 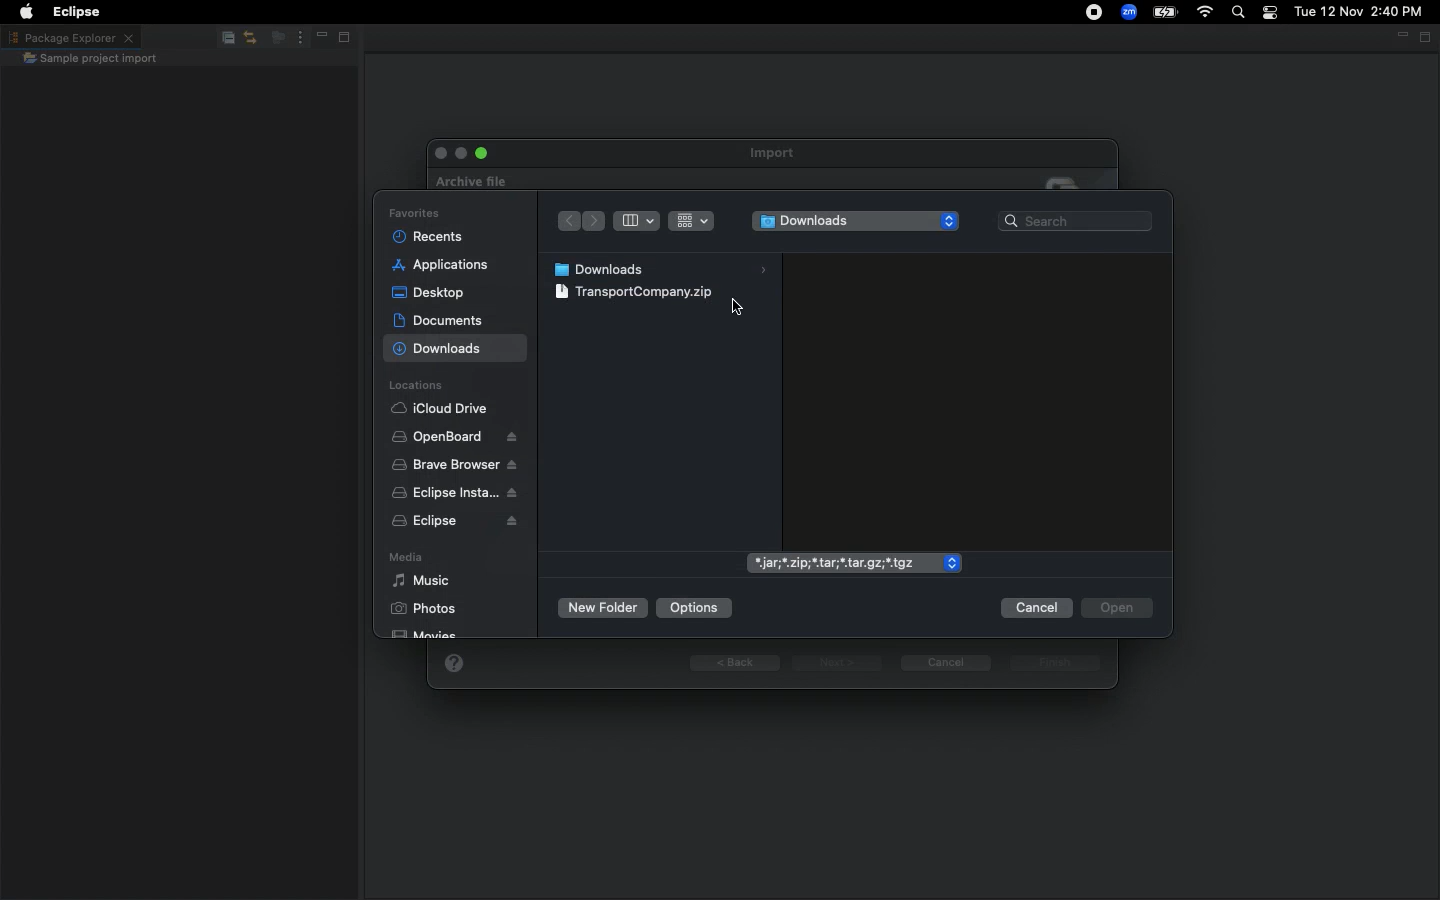 What do you see at coordinates (1167, 12) in the screenshot?
I see `Charge` at bounding box center [1167, 12].